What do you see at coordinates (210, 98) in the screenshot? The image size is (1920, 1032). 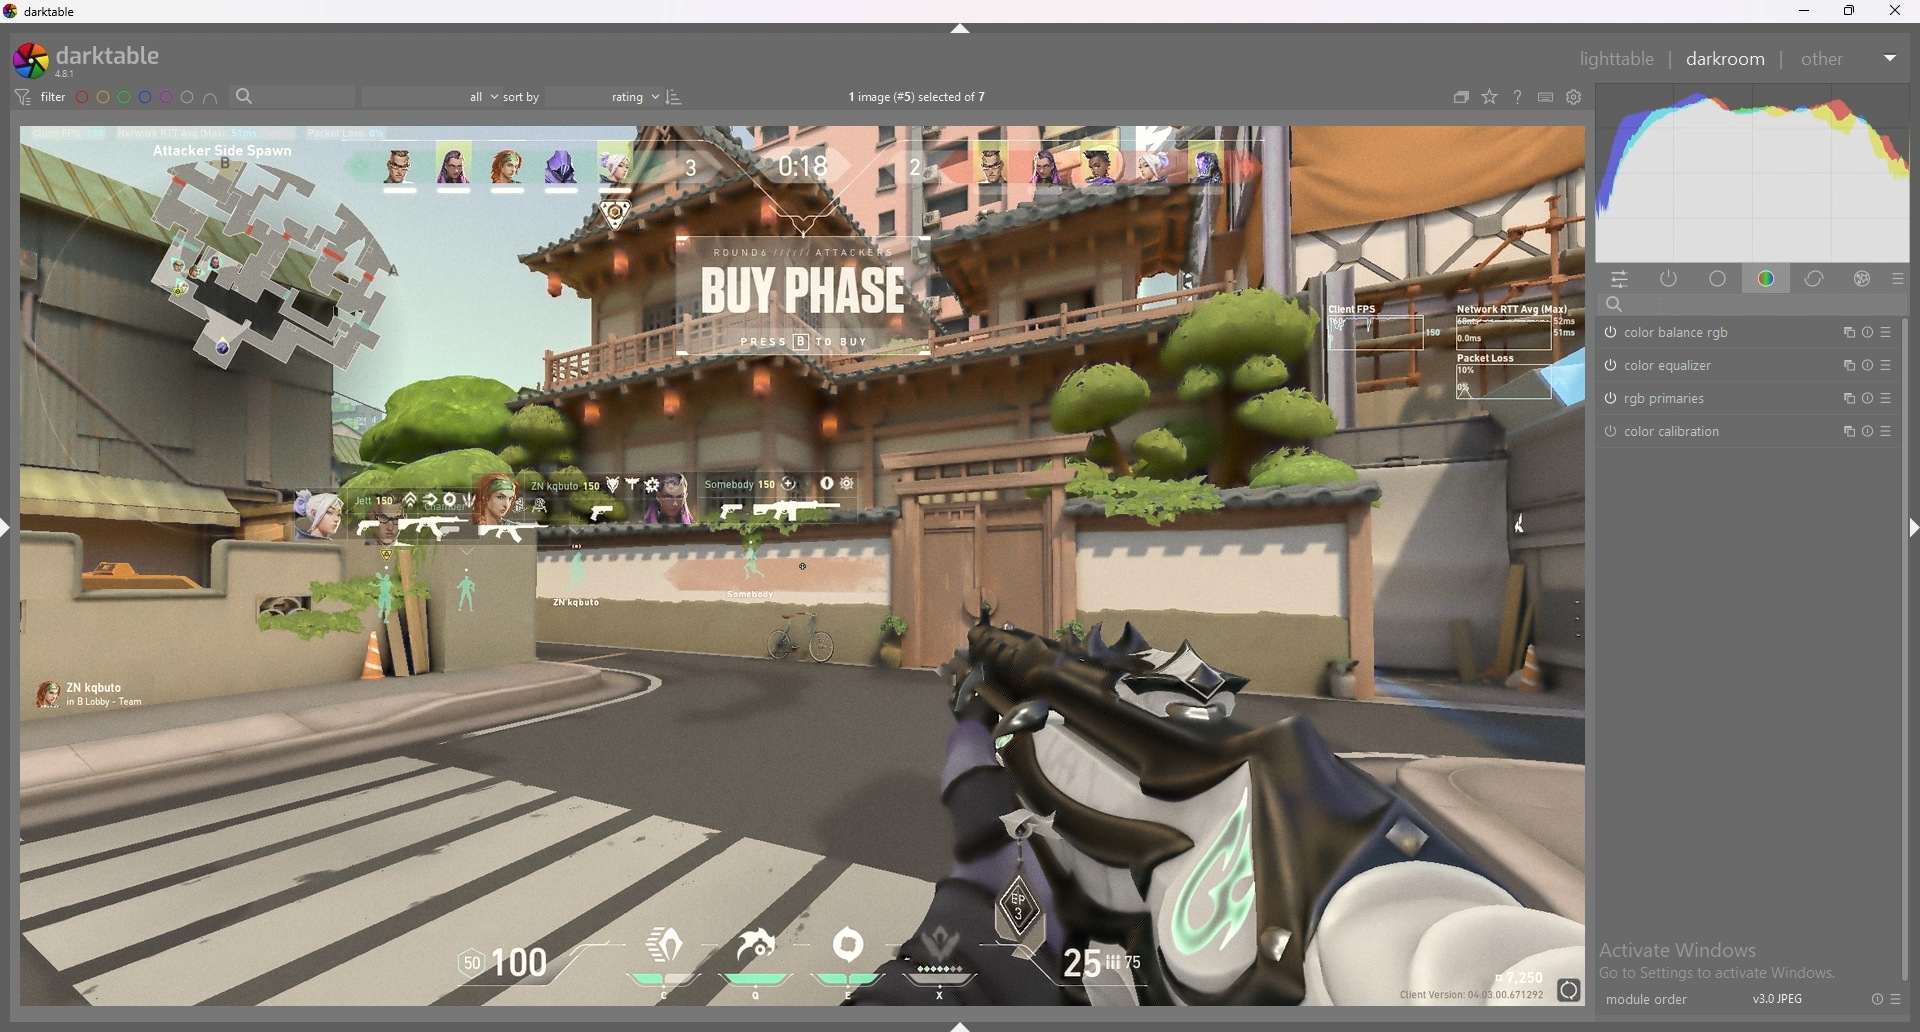 I see `include color label` at bounding box center [210, 98].